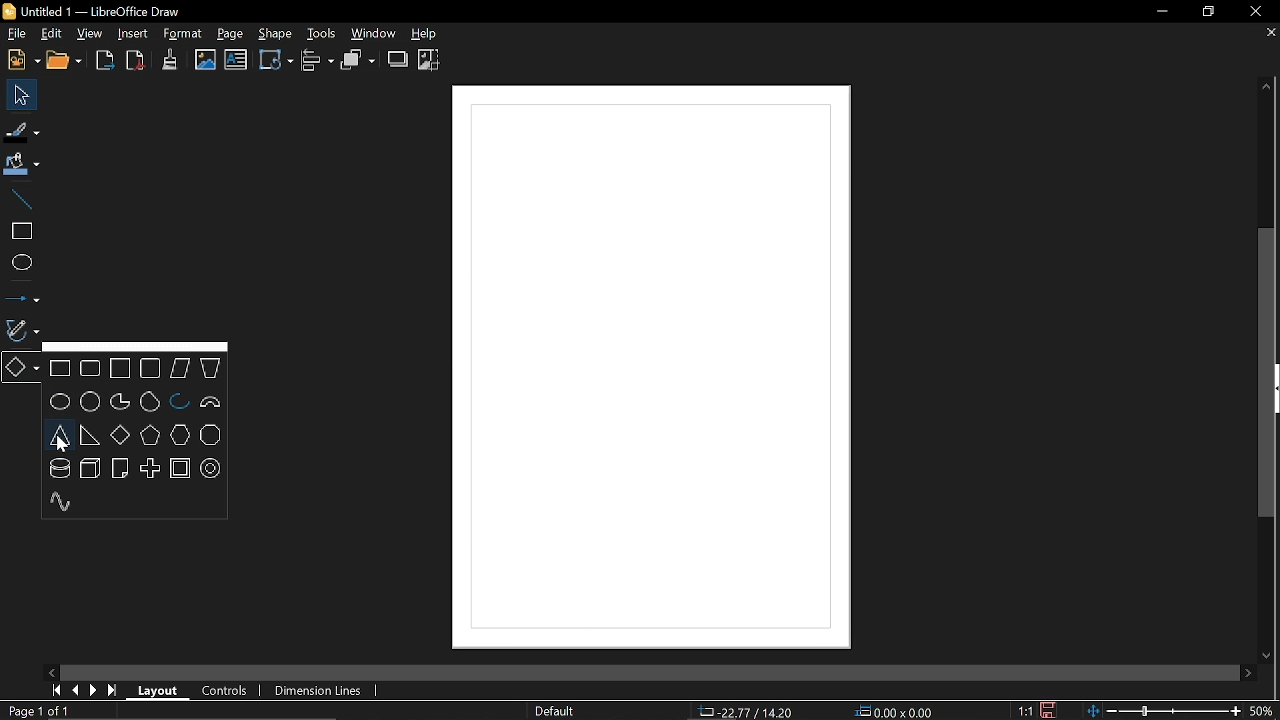 This screenshot has width=1280, height=720. What do you see at coordinates (1024, 711) in the screenshot?
I see `Scaling factor` at bounding box center [1024, 711].